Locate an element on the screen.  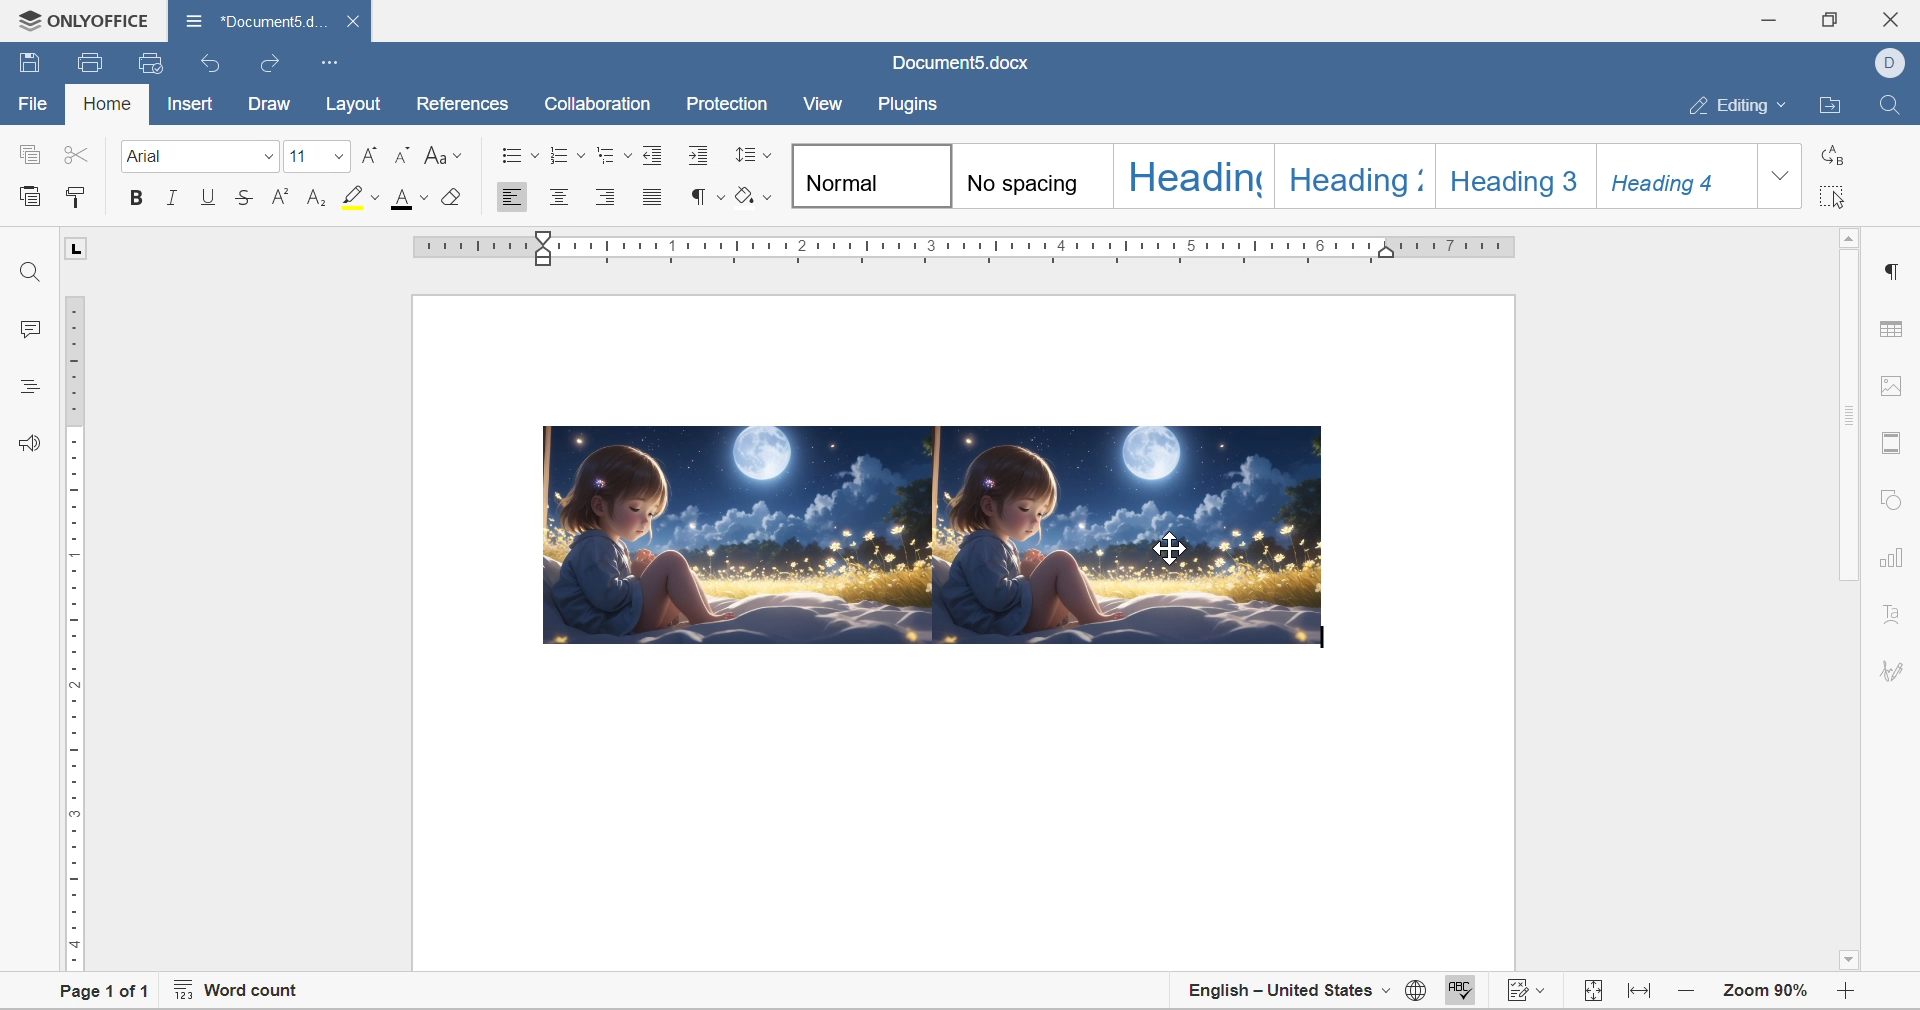
types of headings is located at coordinates (1269, 176).